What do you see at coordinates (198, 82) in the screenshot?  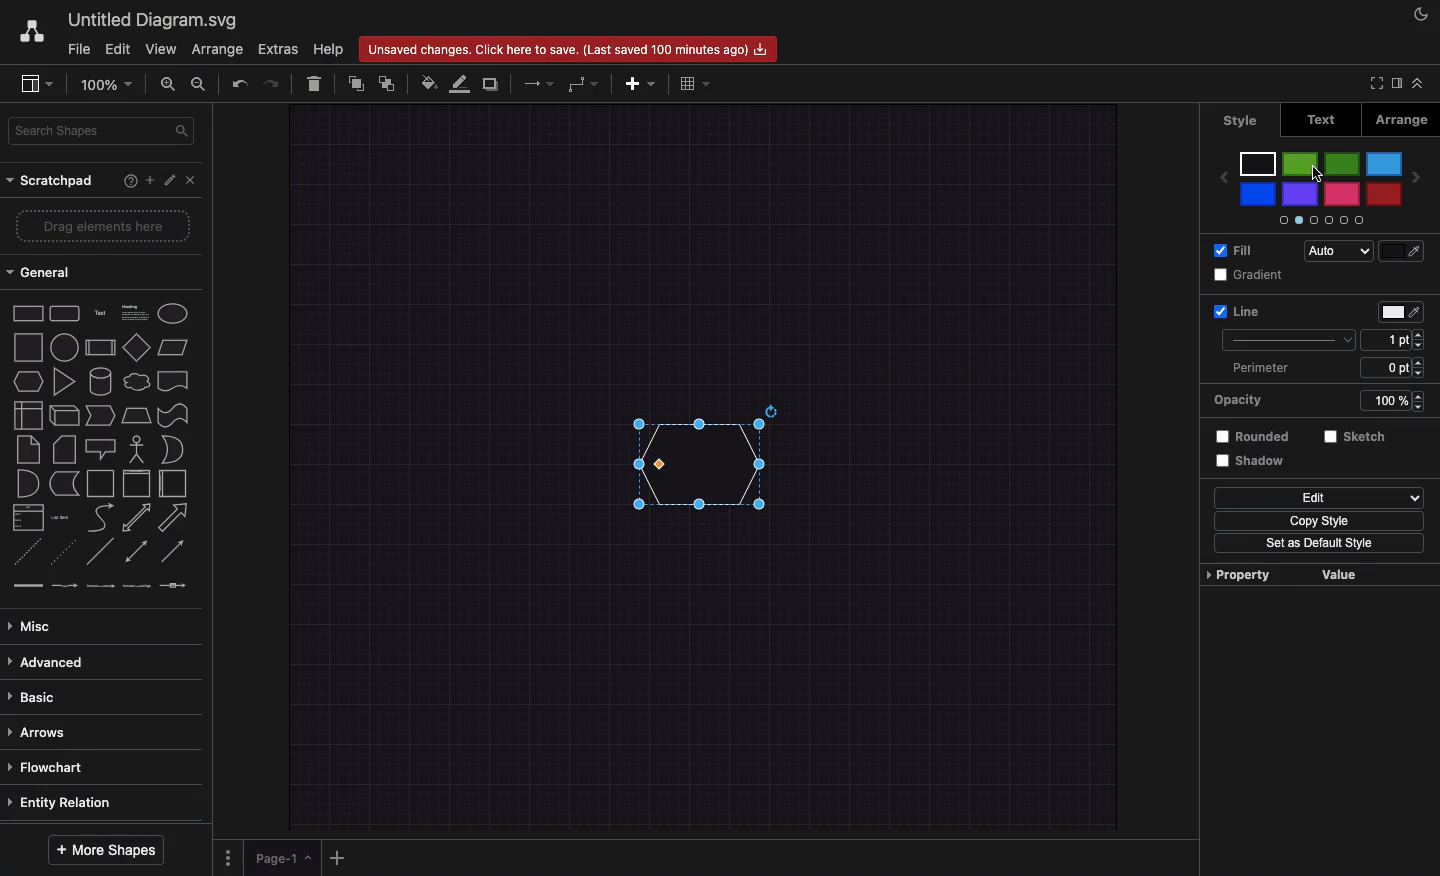 I see `Zoom out` at bounding box center [198, 82].